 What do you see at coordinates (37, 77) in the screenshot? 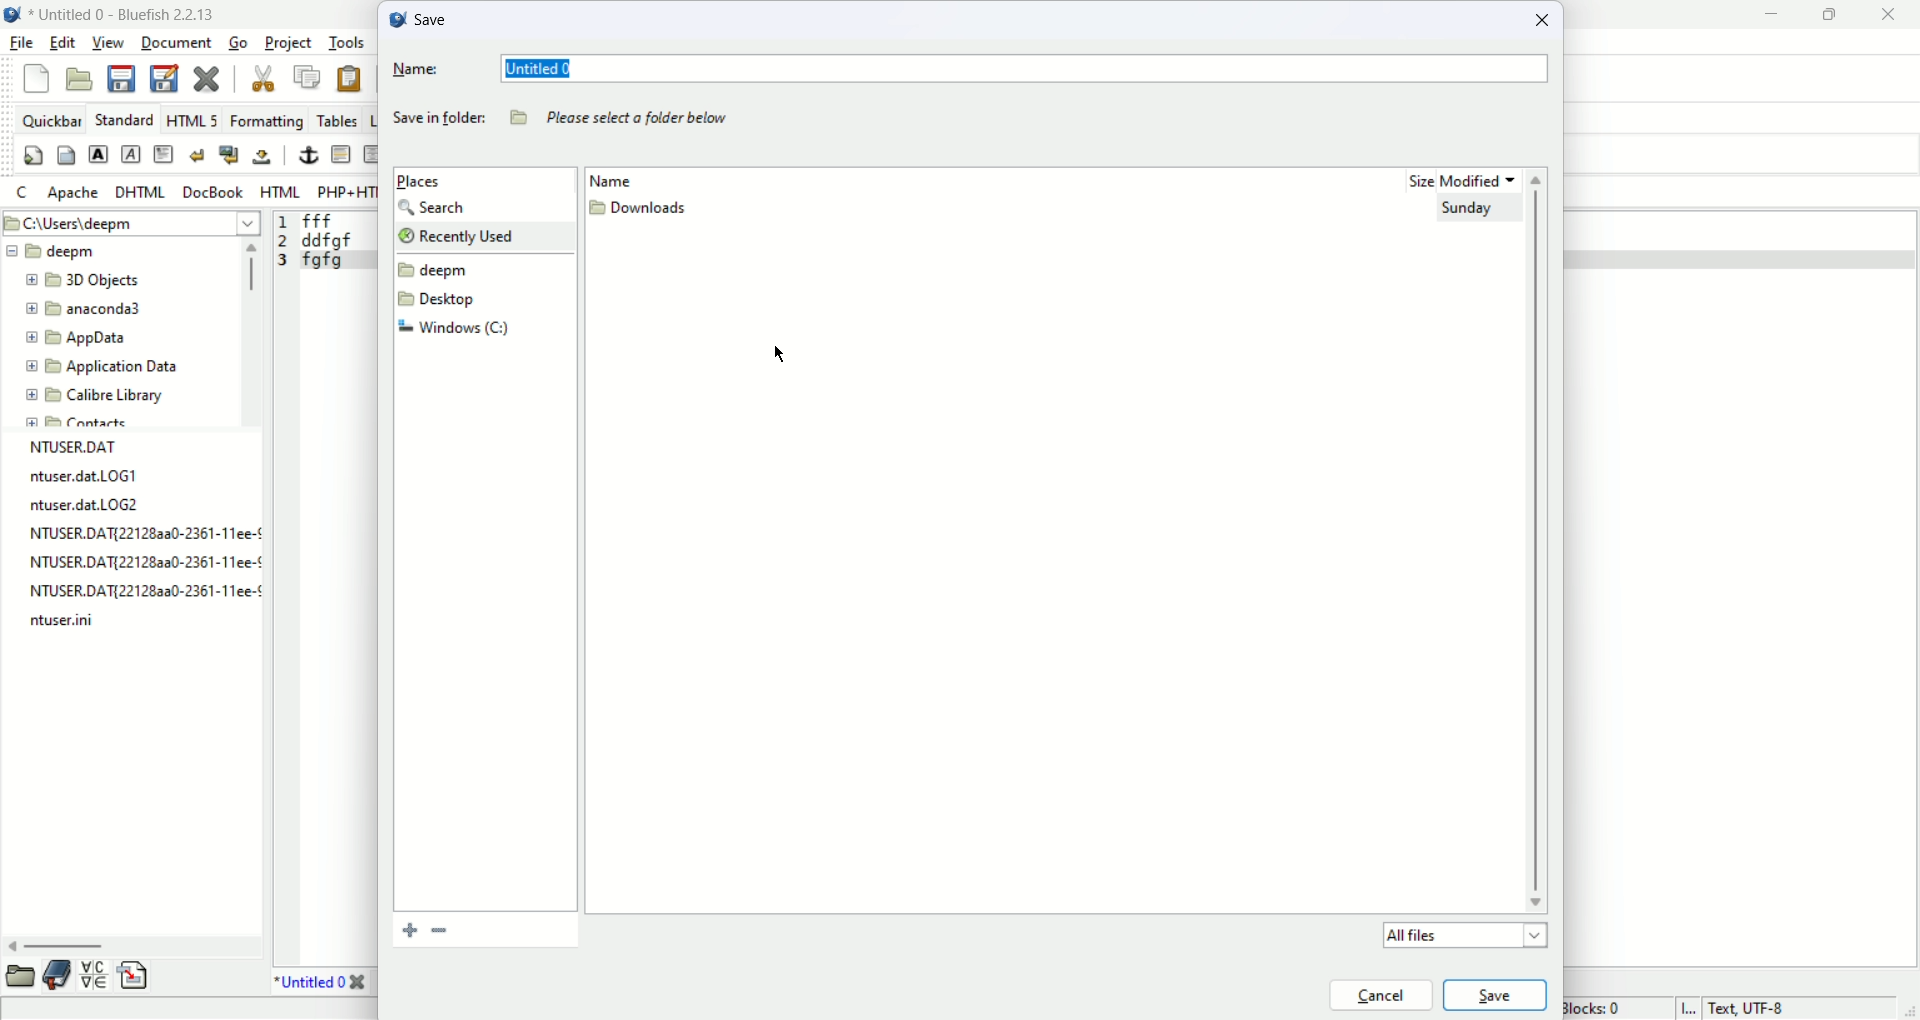
I see `new` at bounding box center [37, 77].